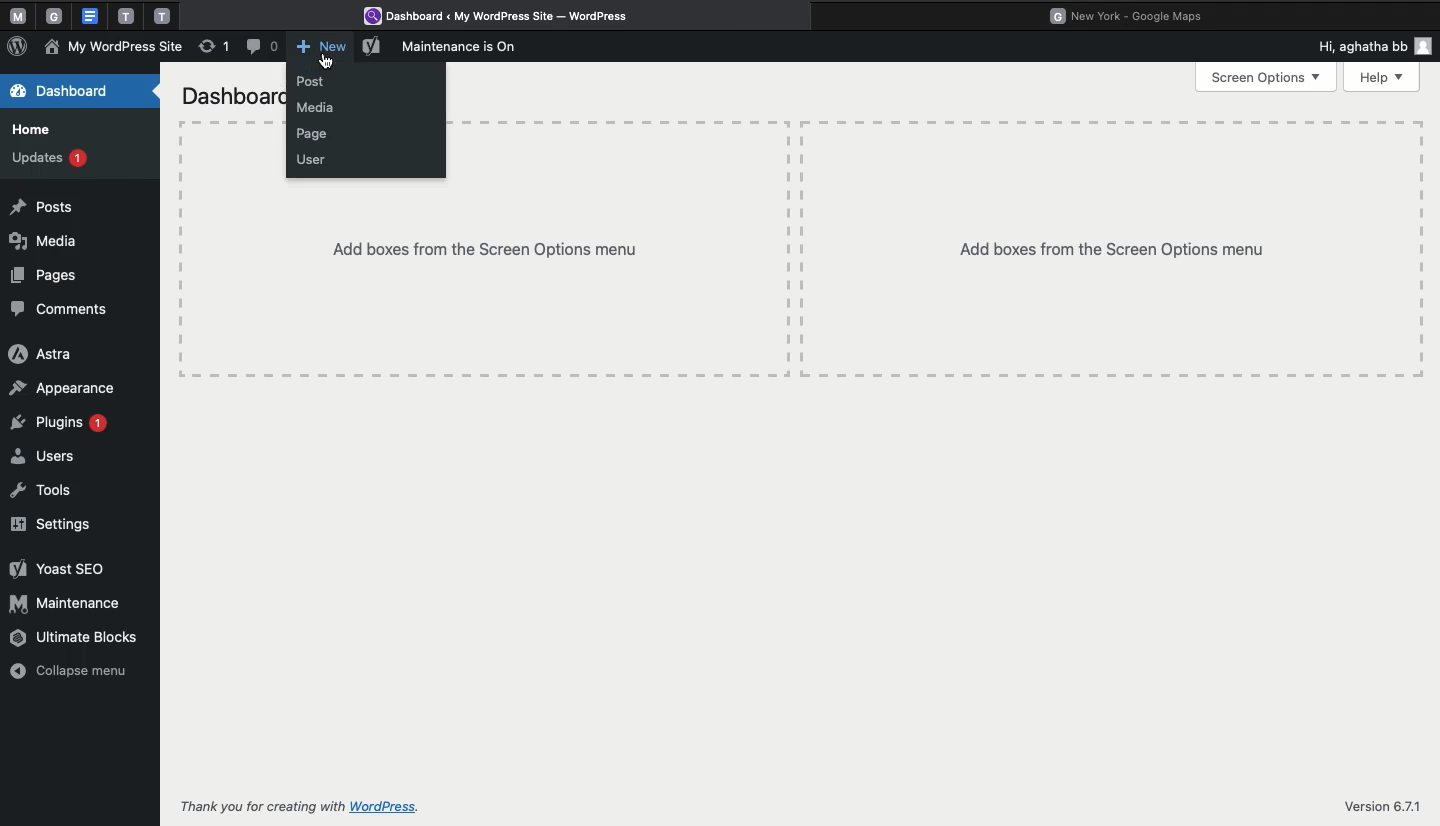 The image size is (1440, 826). What do you see at coordinates (1381, 807) in the screenshot?
I see `Version 6.7.1` at bounding box center [1381, 807].